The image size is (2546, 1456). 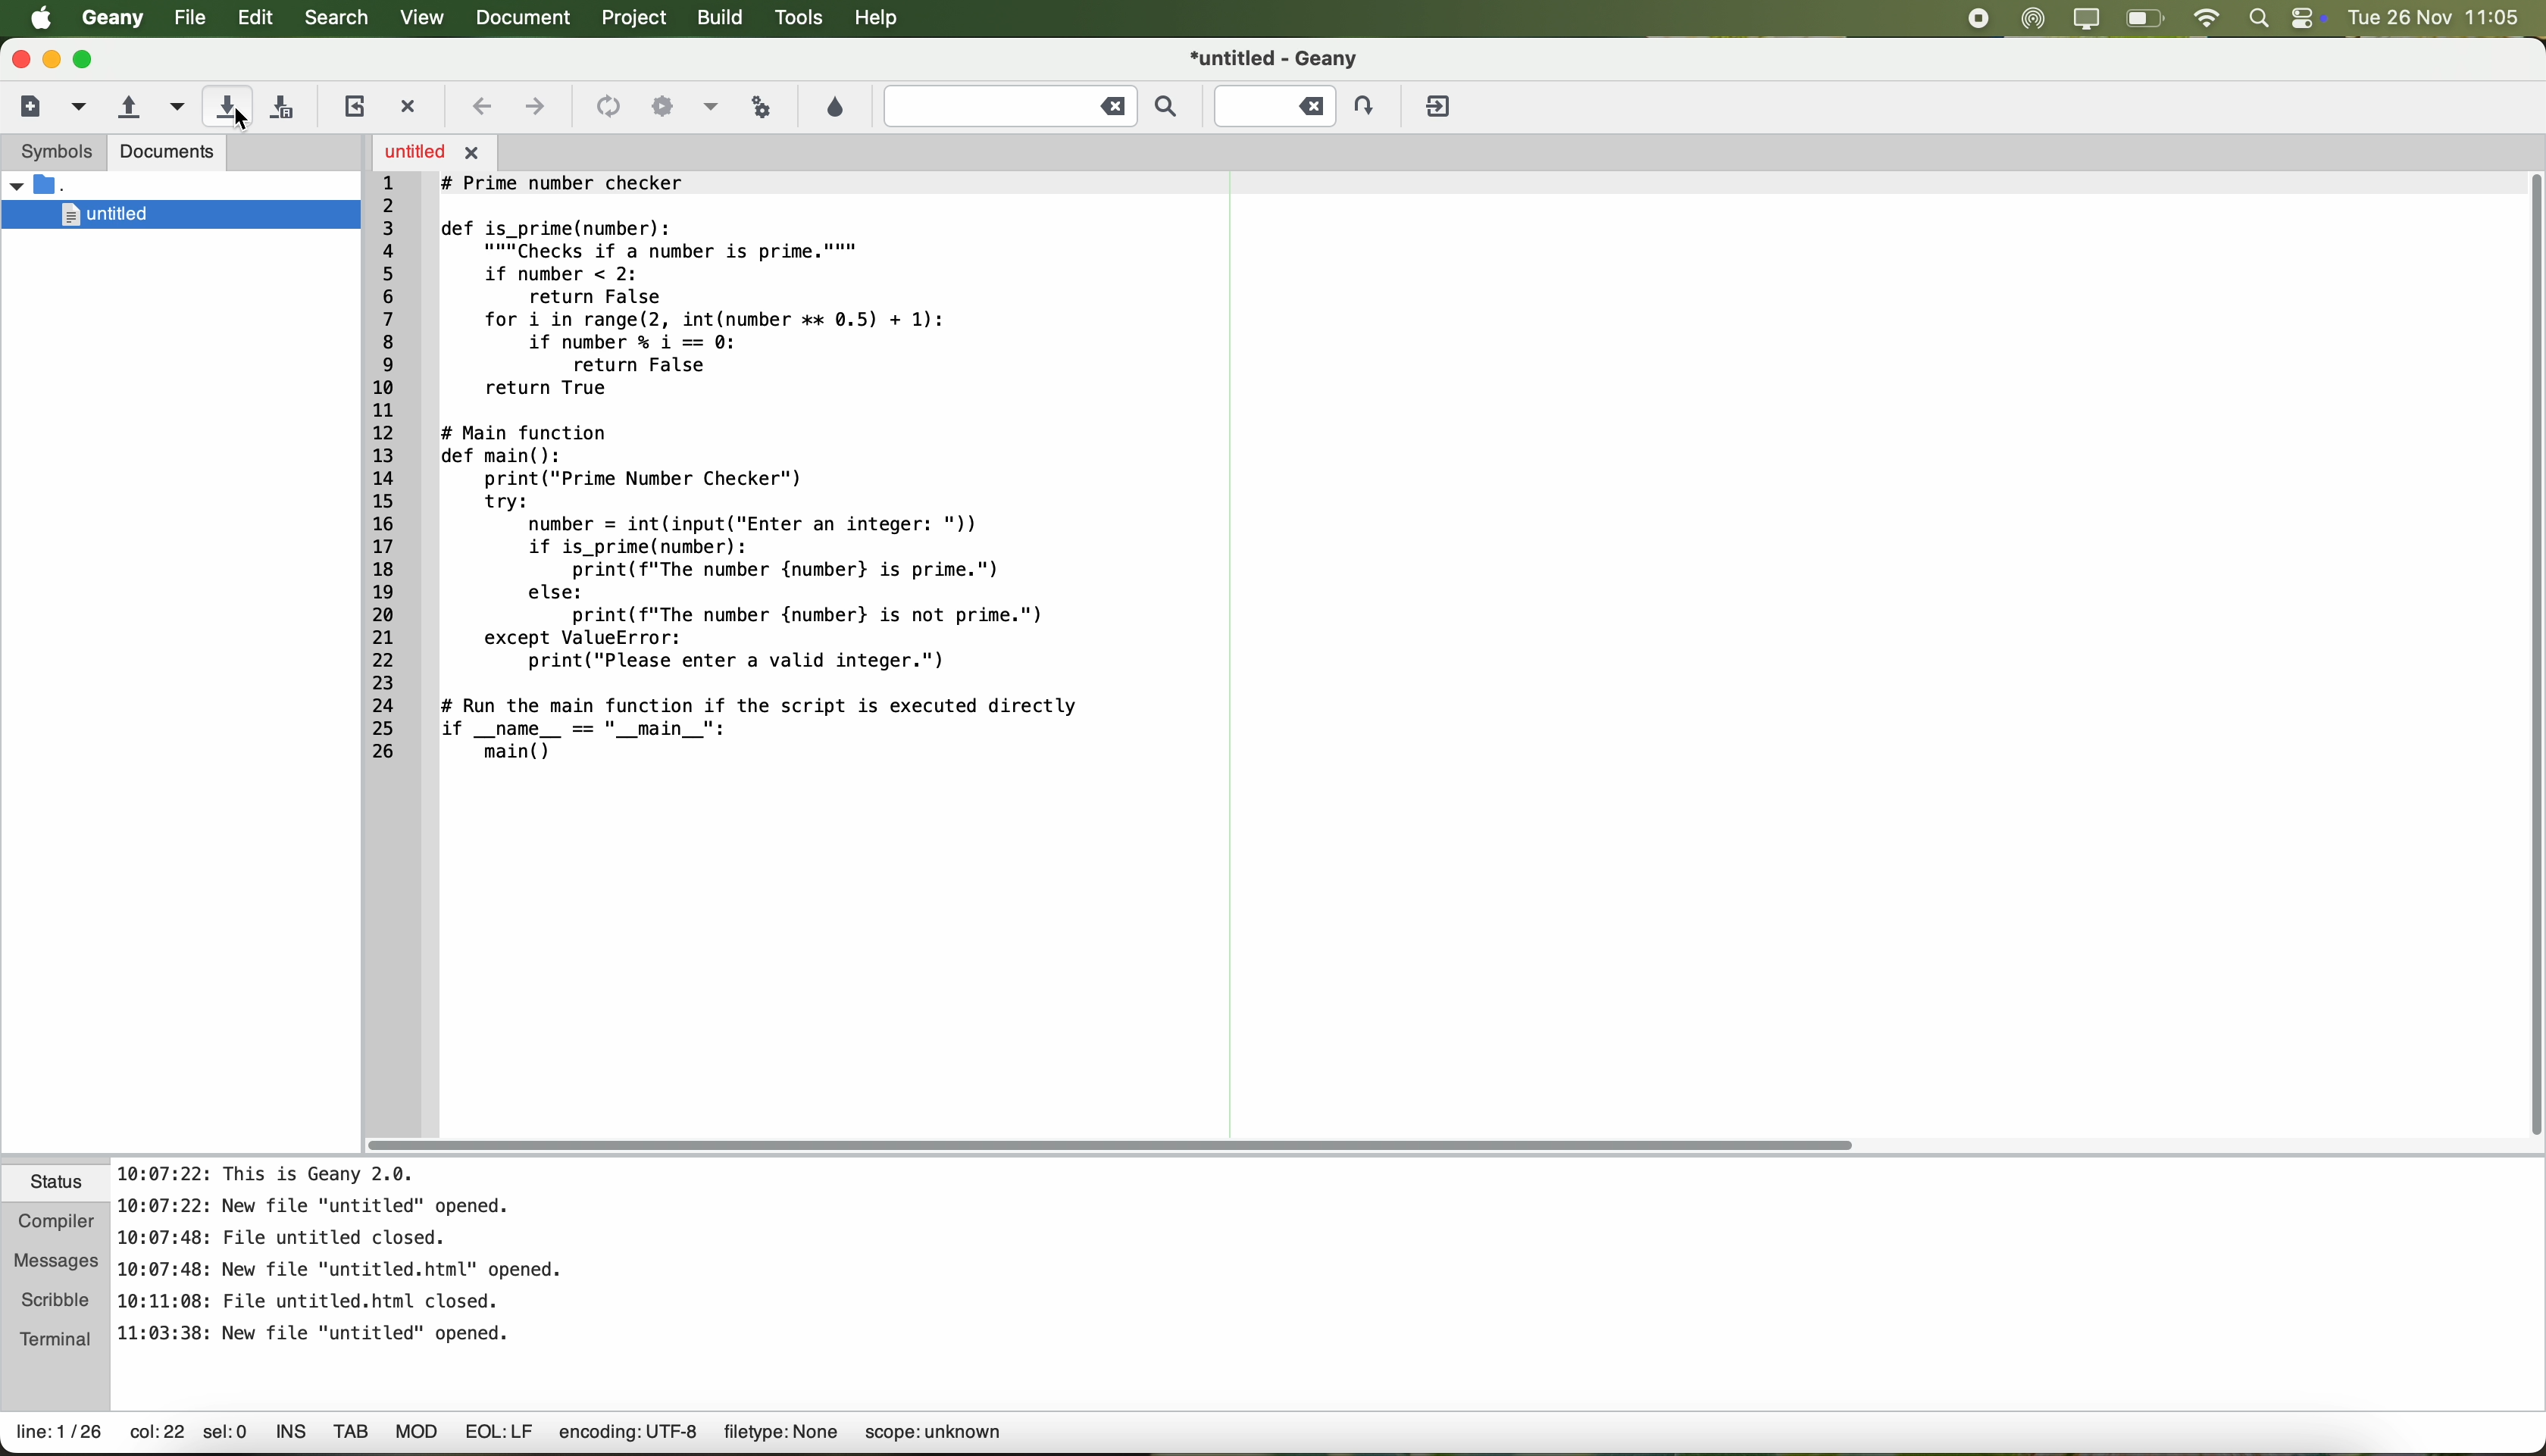 I want to click on cursor, so click(x=248, y=123).